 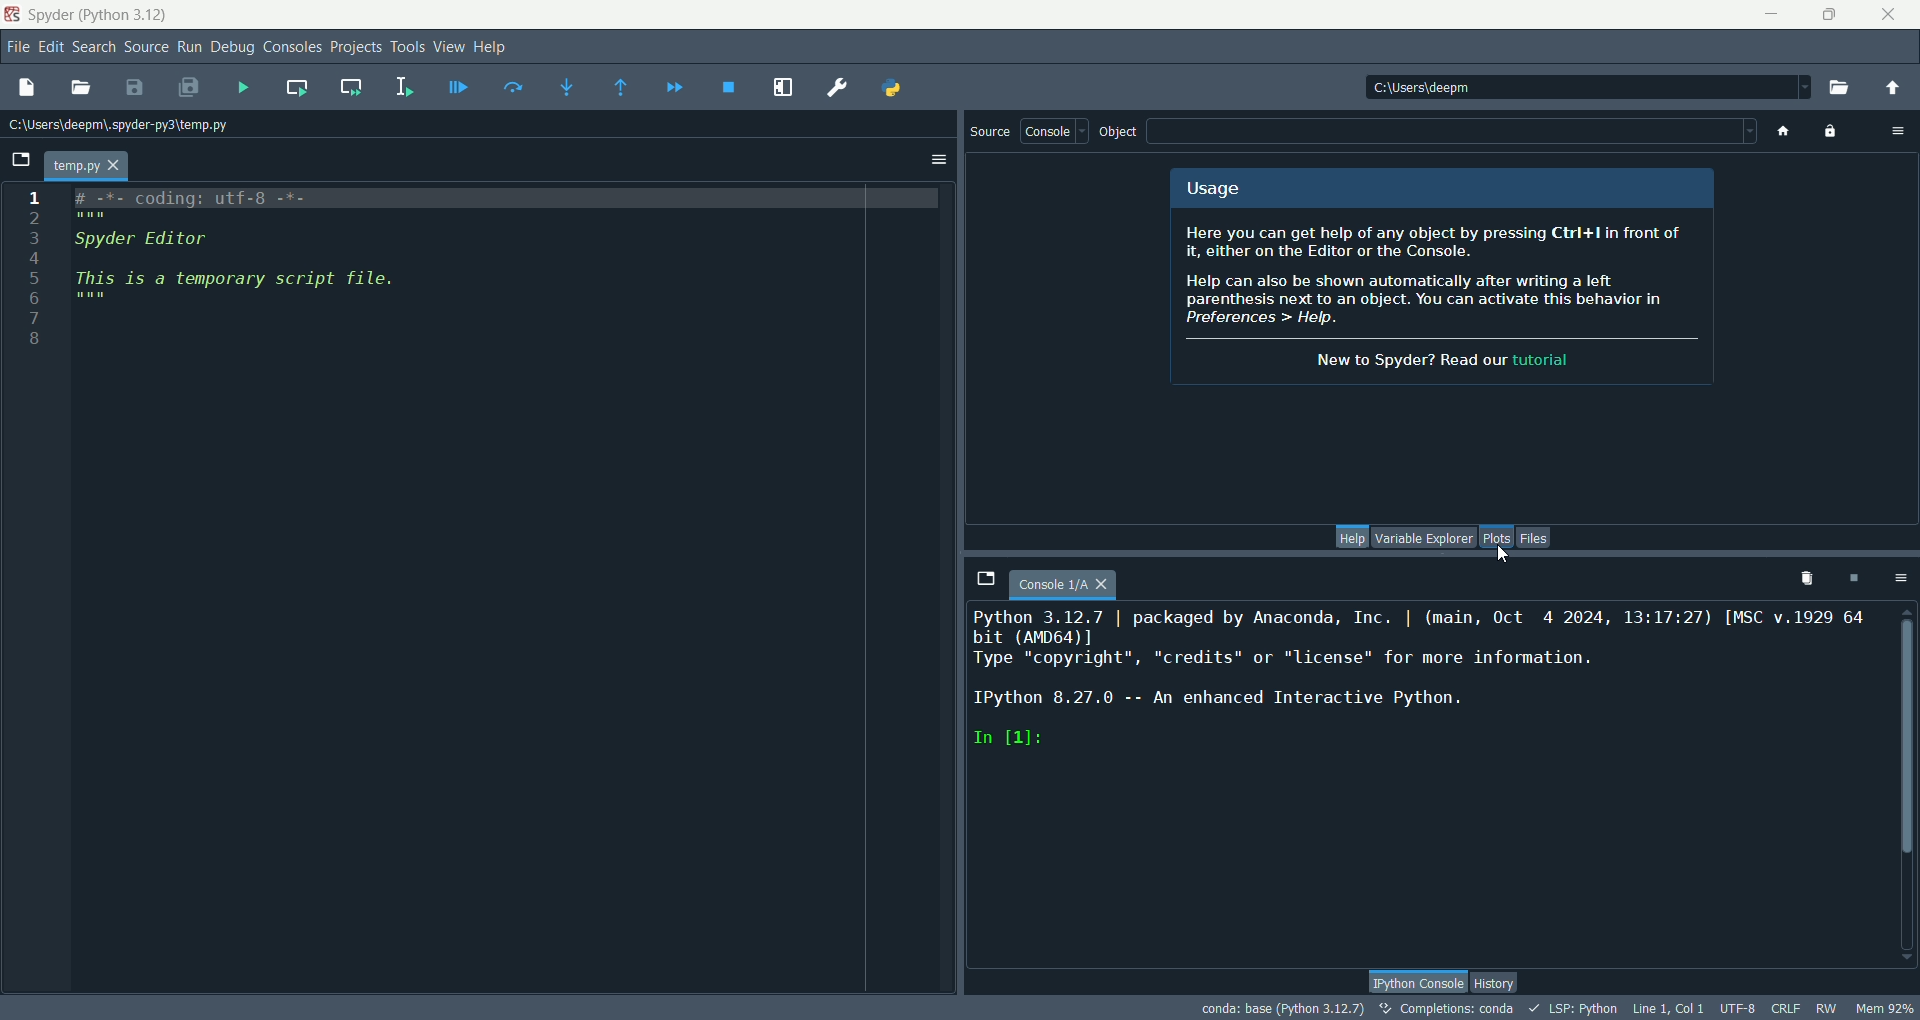 I want to click on step into function, so click(x=566, y=87).